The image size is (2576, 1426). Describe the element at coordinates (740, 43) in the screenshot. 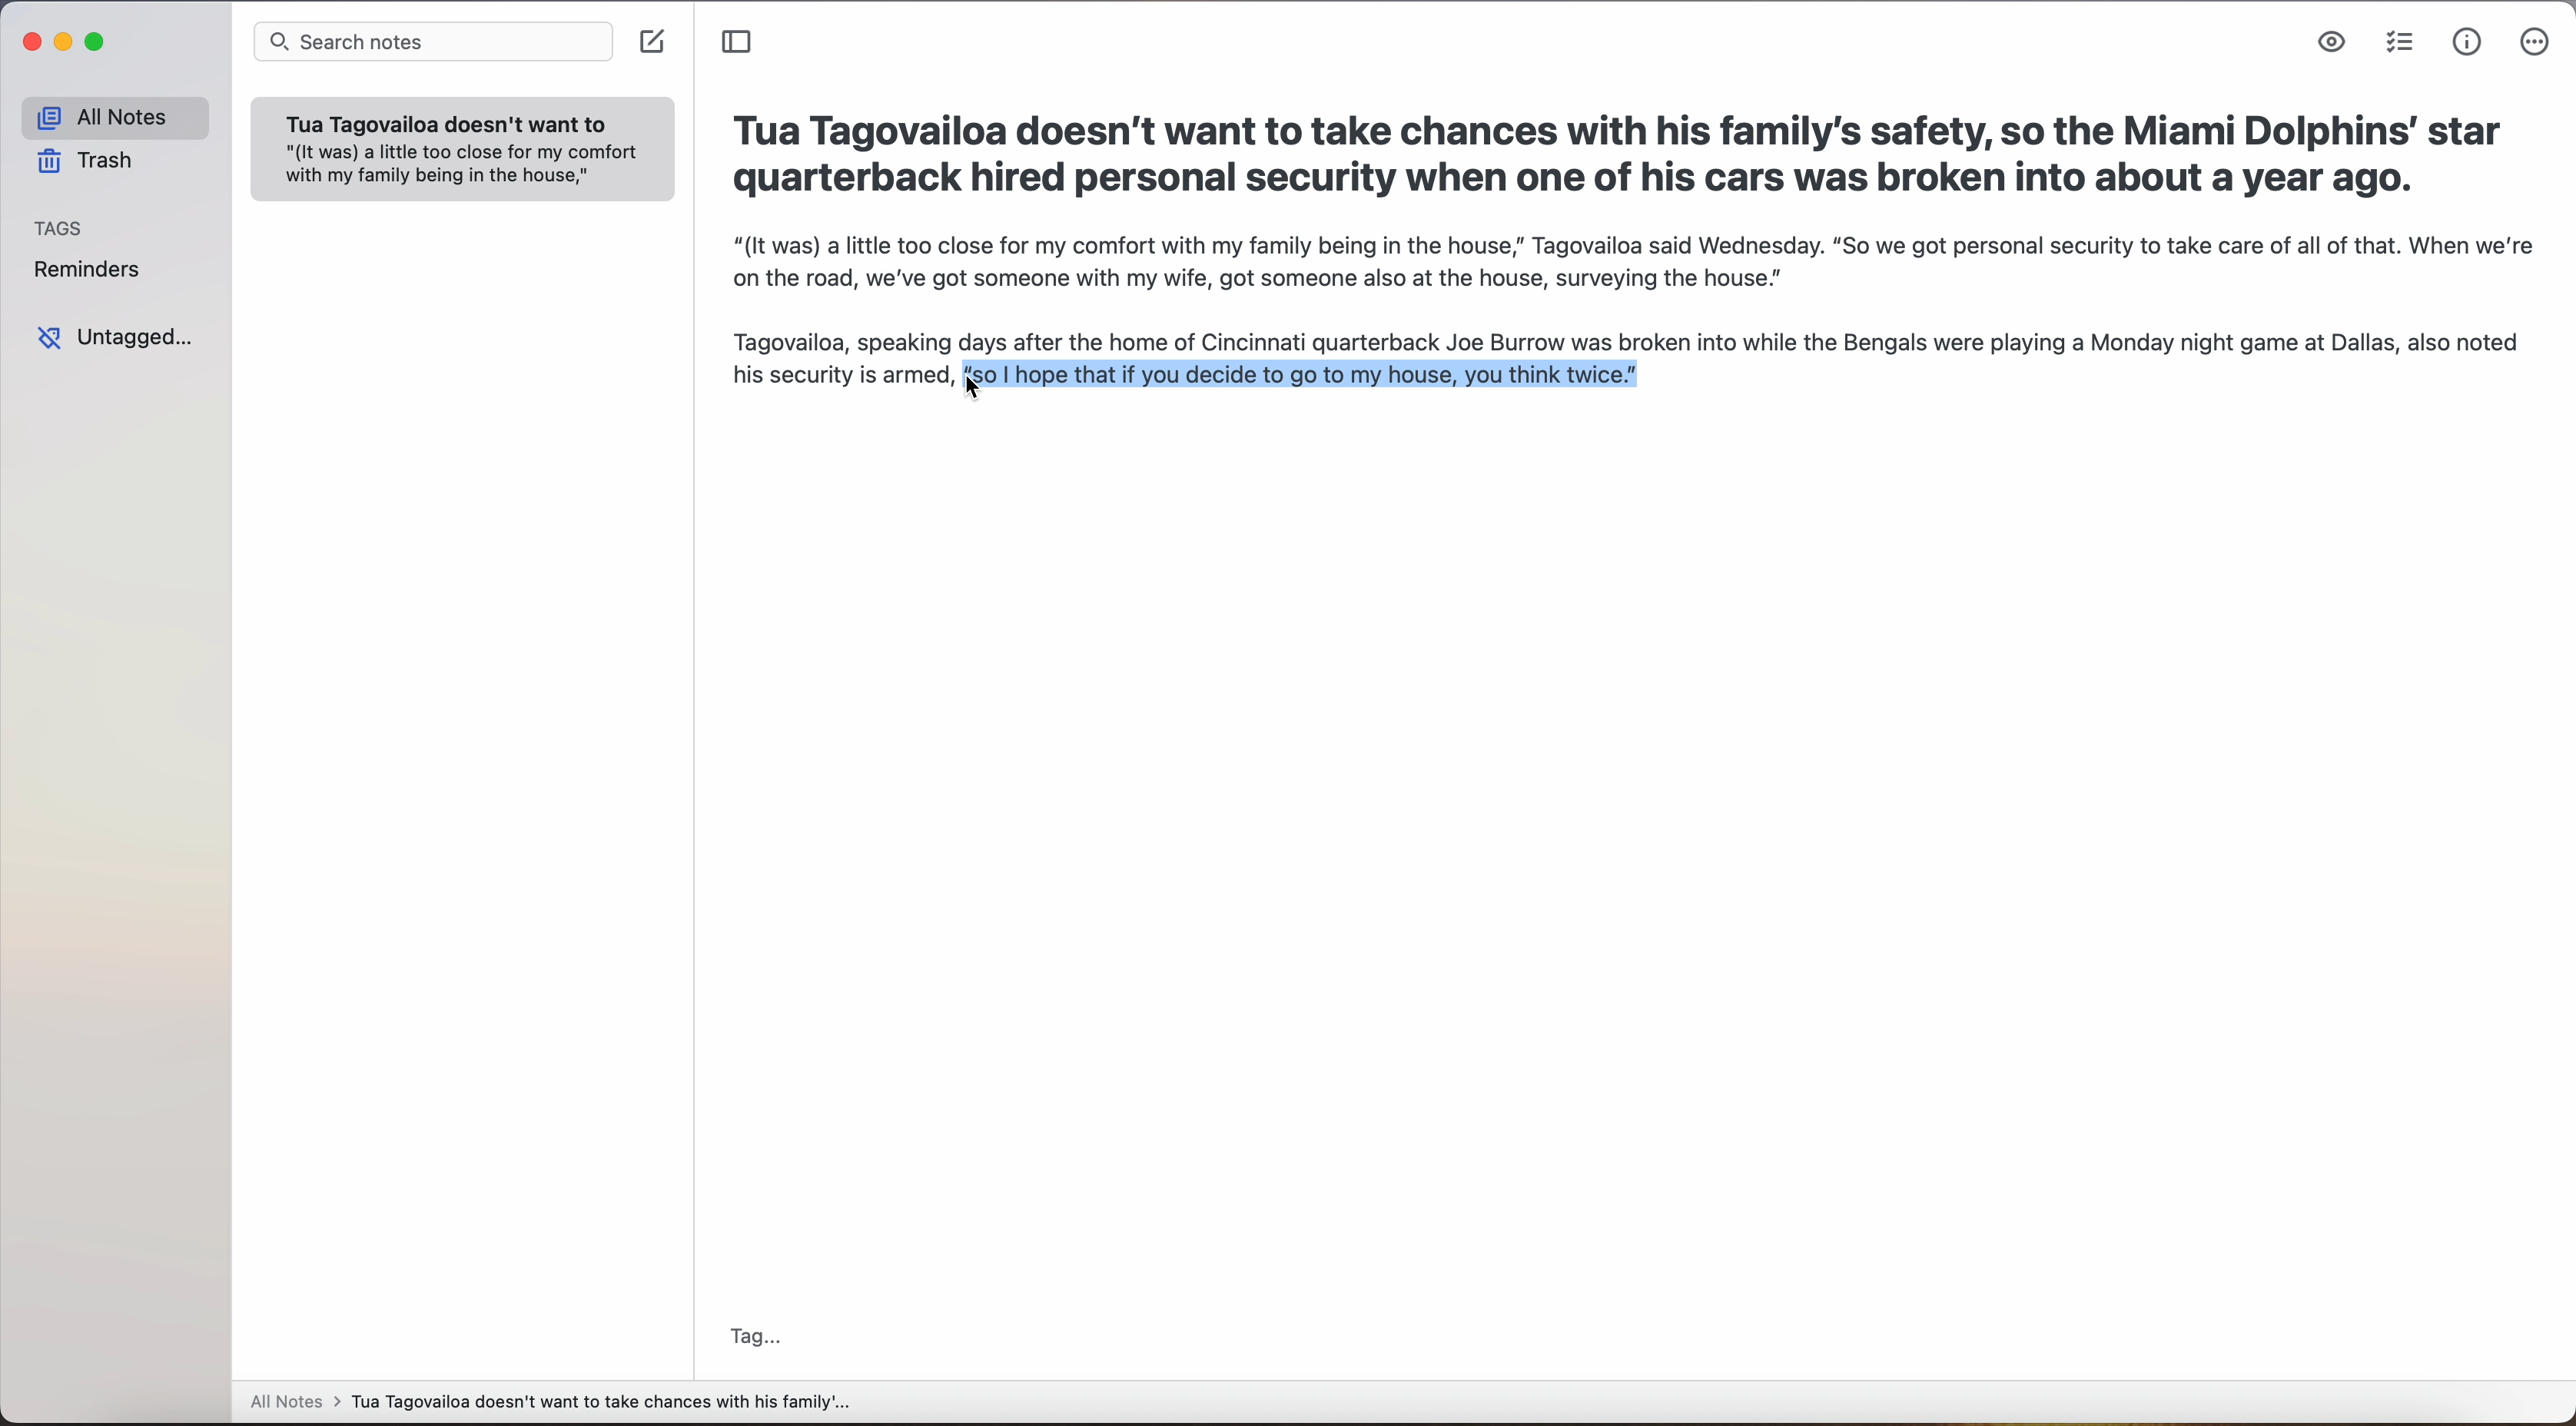

I see `toggle sidebar` at that location.